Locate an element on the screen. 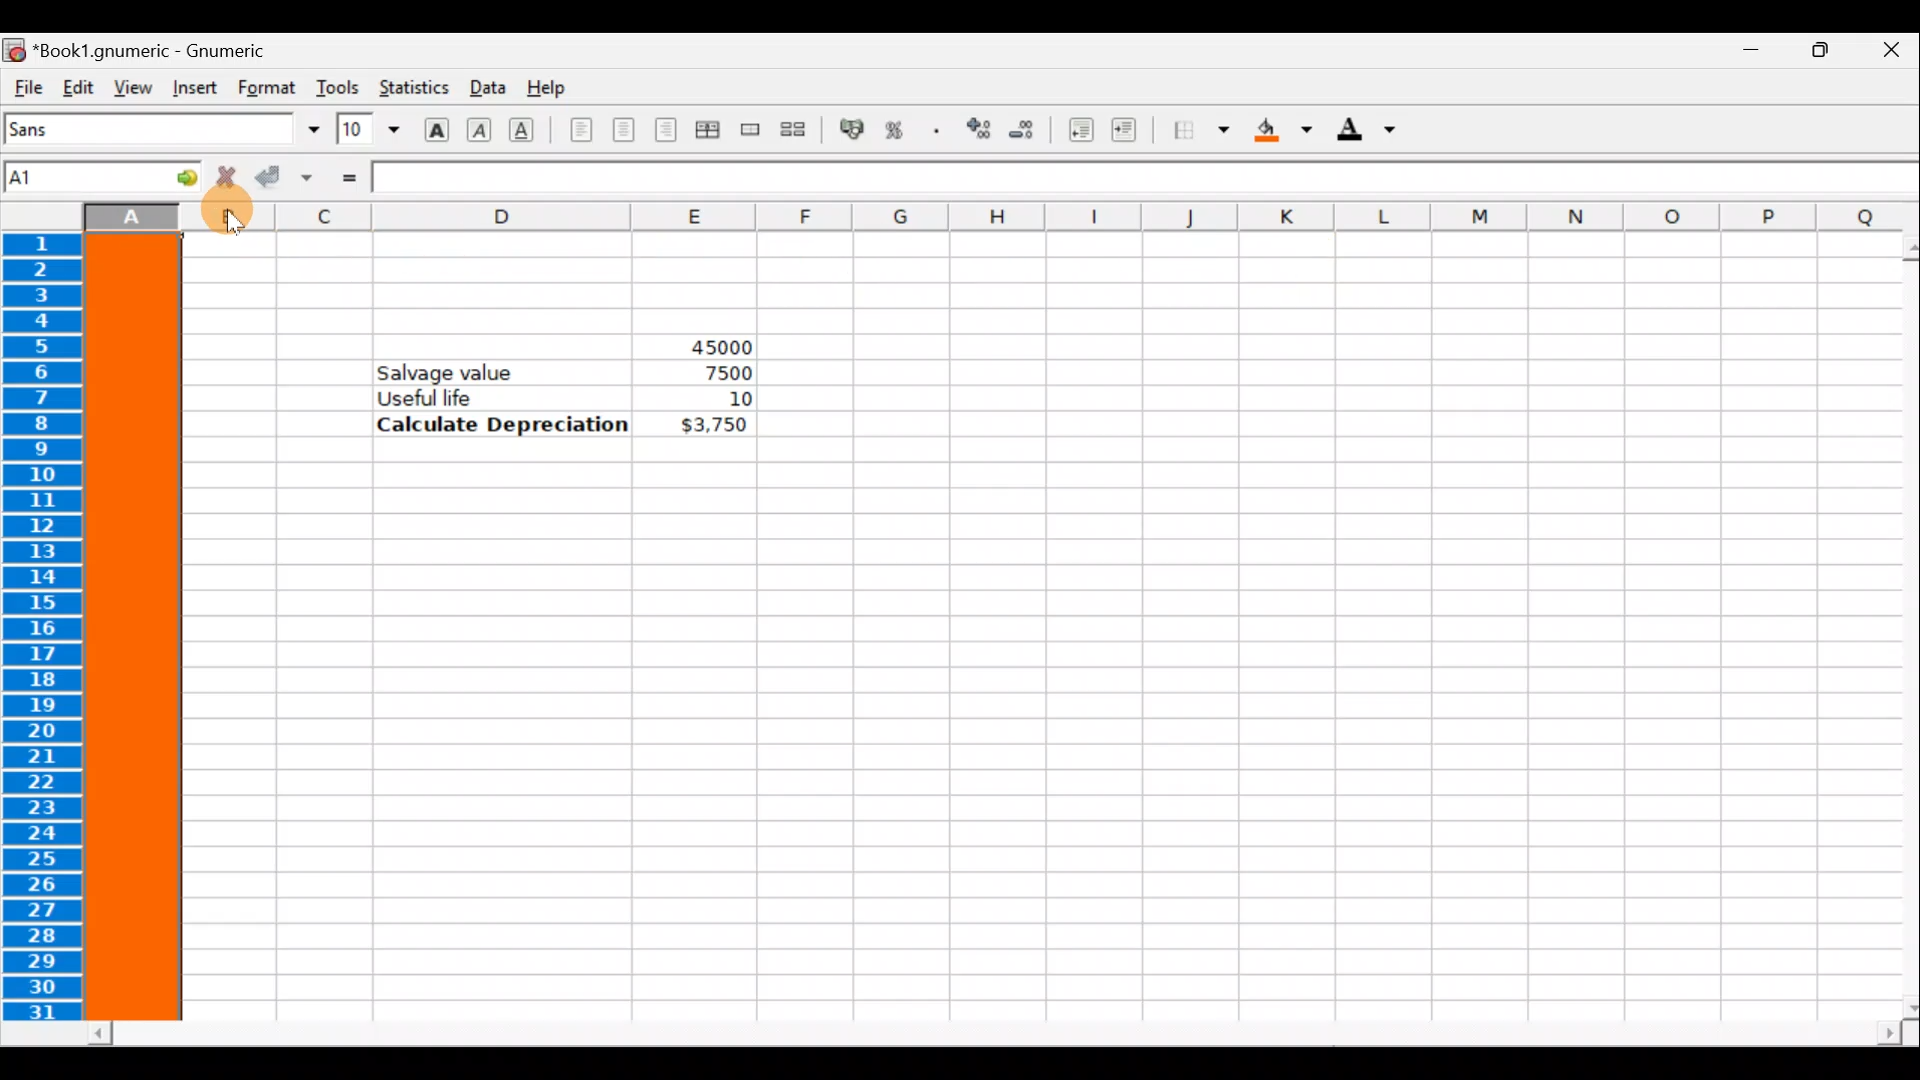 The height and width of the screenshot is (1080, 1920). Increase indent, align contents to the left is located at coordinates (1133, 132).